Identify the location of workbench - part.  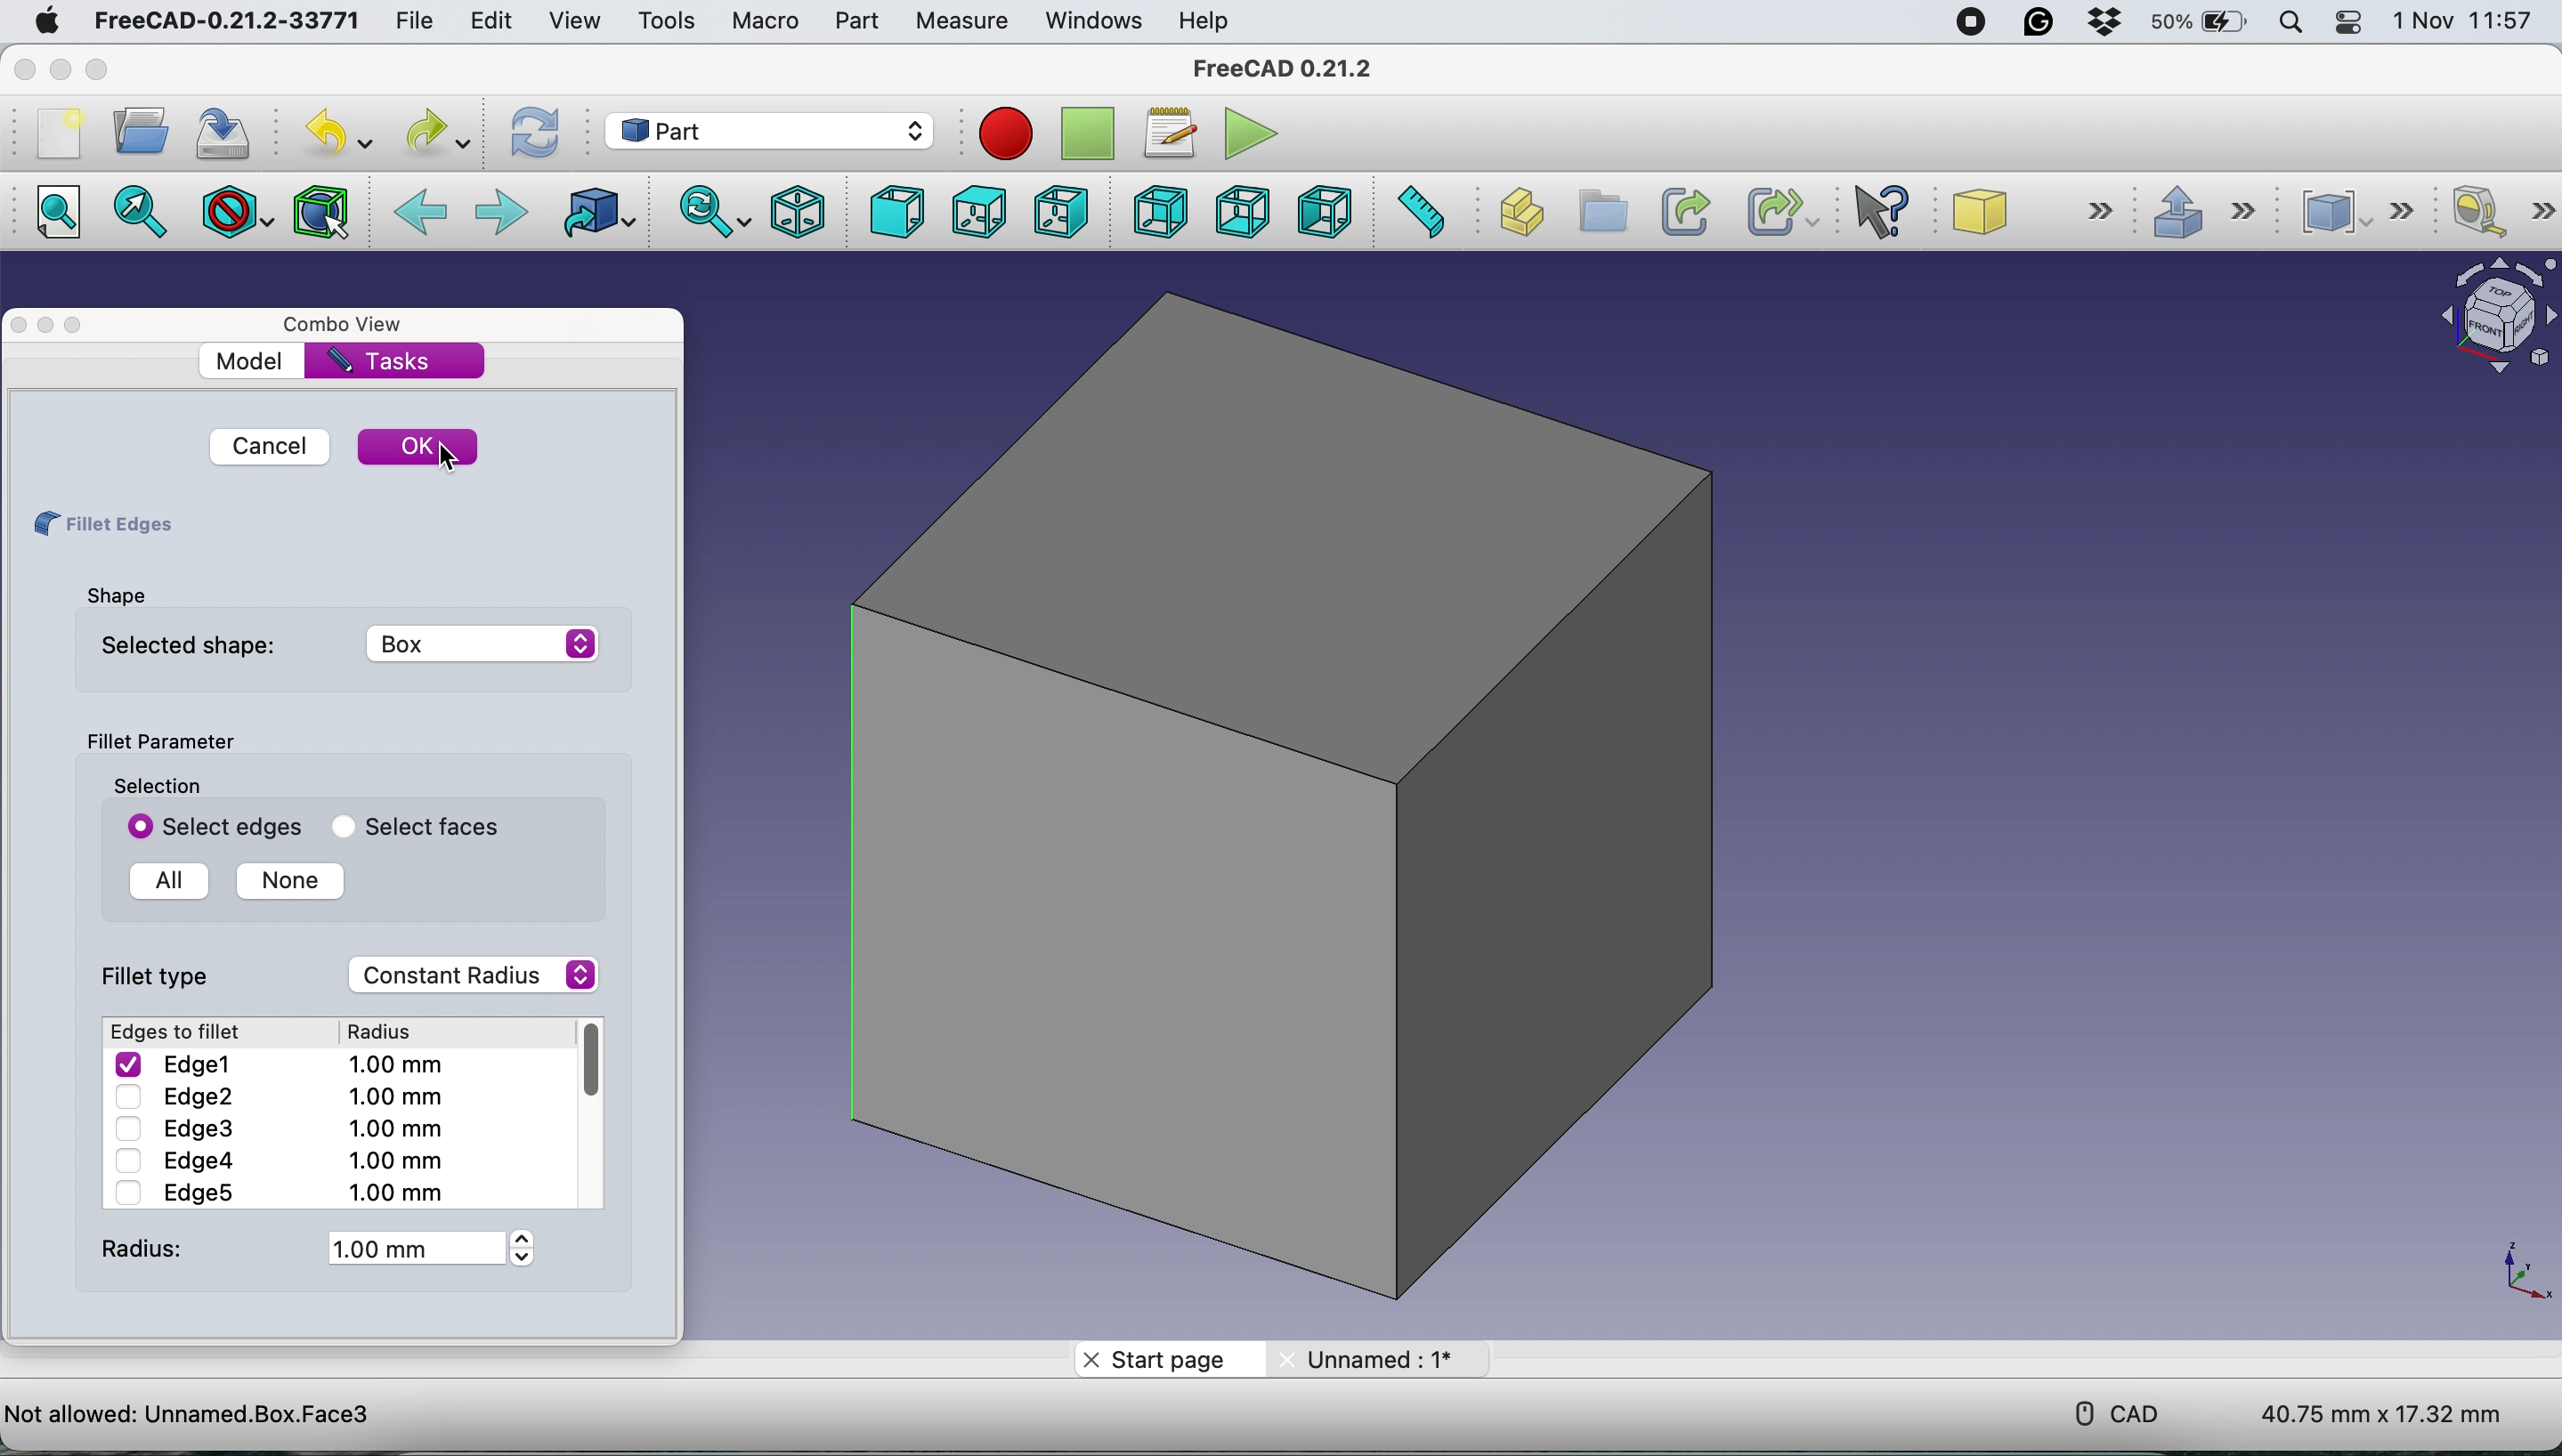
(768, 131).